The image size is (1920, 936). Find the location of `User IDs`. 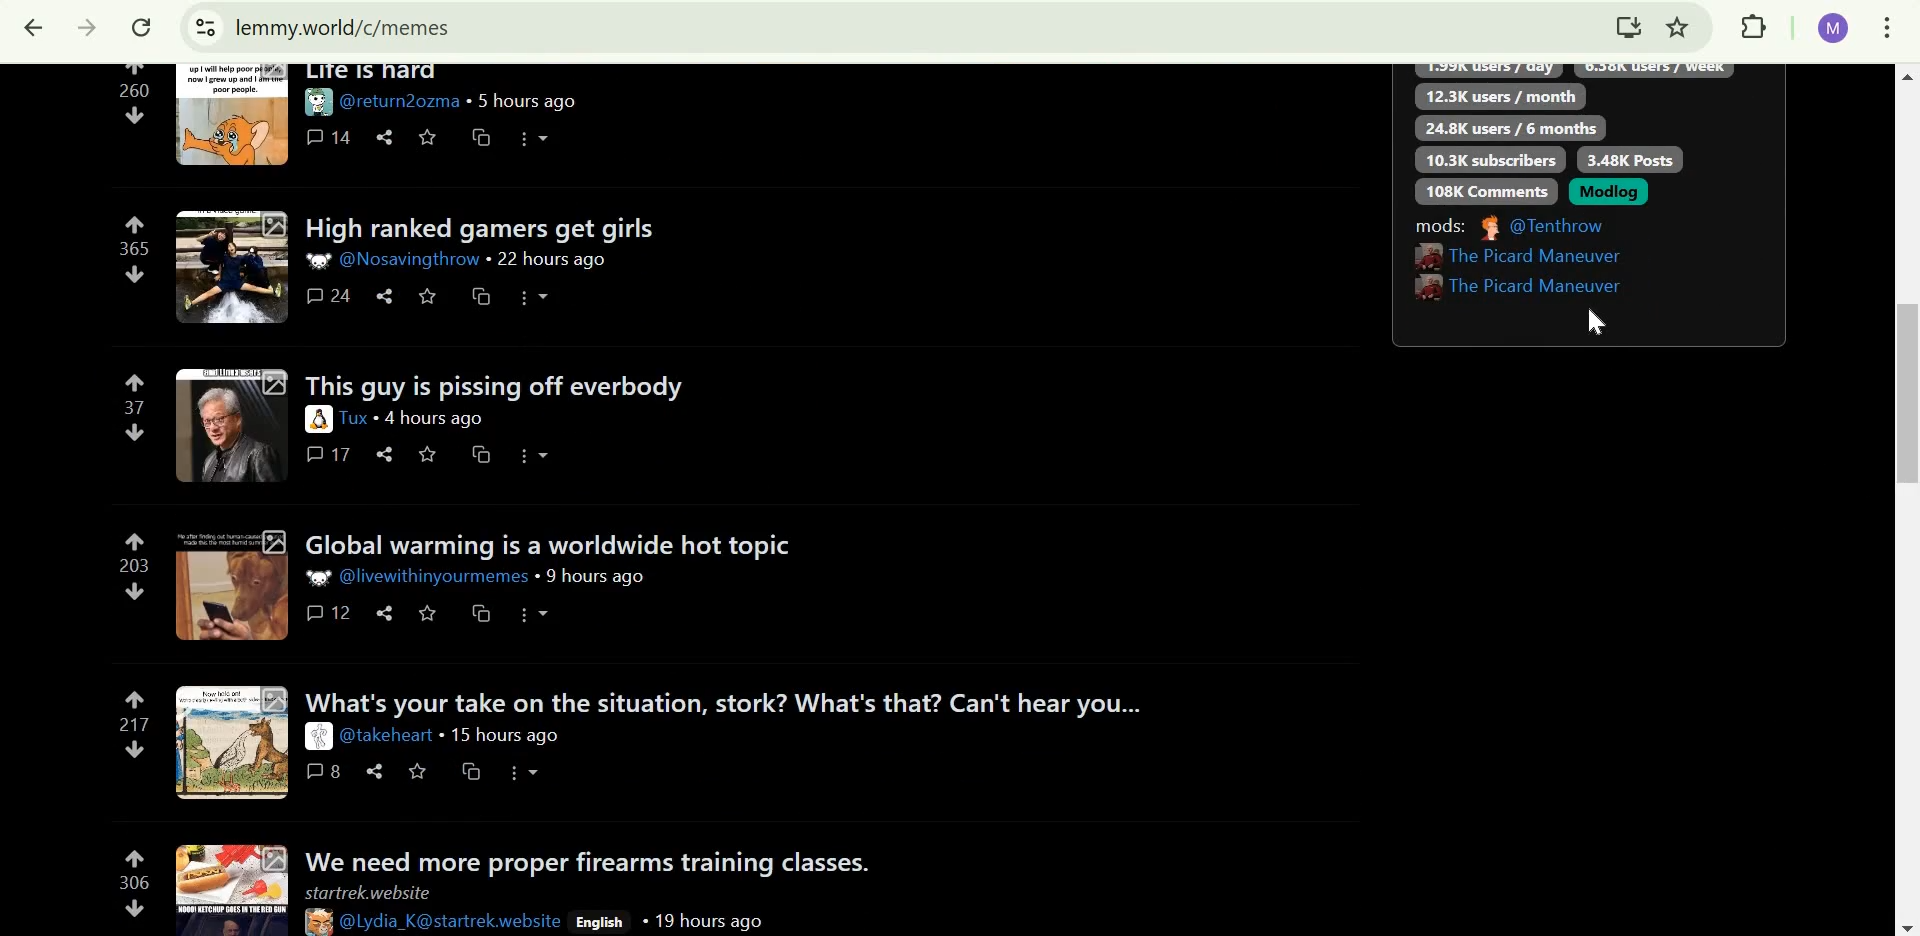

User IDs is located at coordinates (1528, 272).